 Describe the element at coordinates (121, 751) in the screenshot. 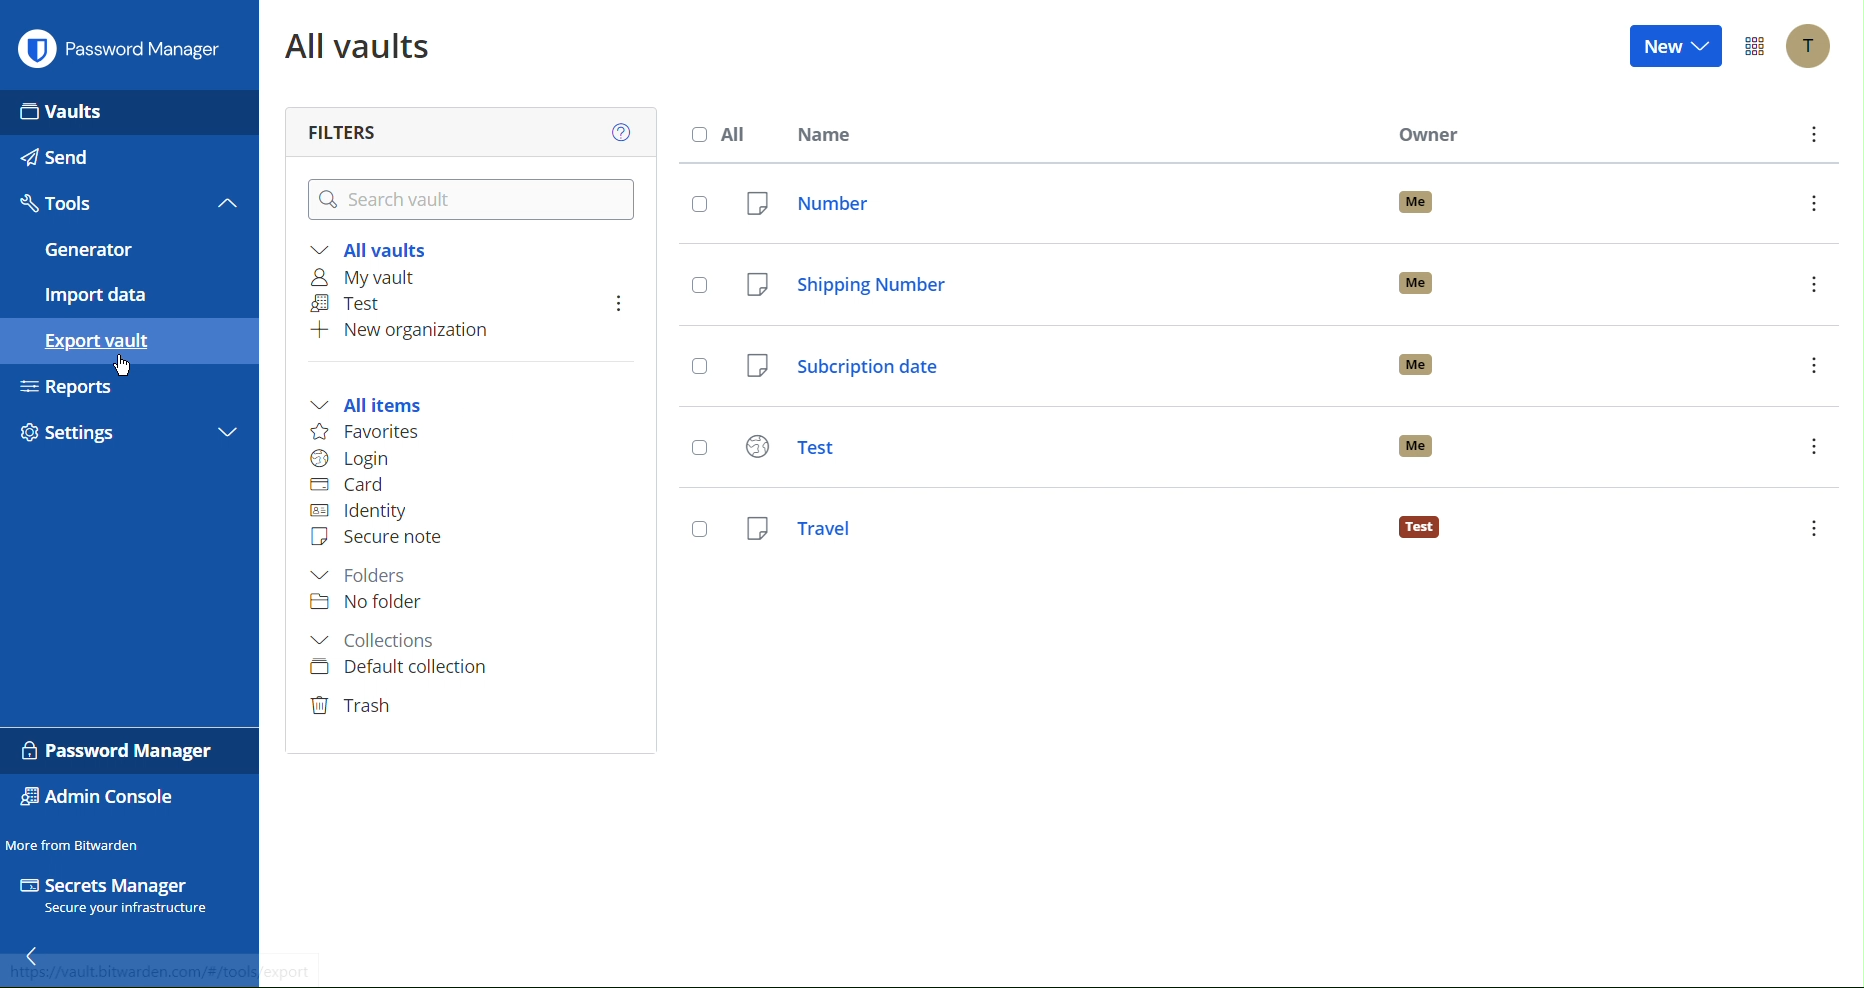

I see `Password Manager` at that location.